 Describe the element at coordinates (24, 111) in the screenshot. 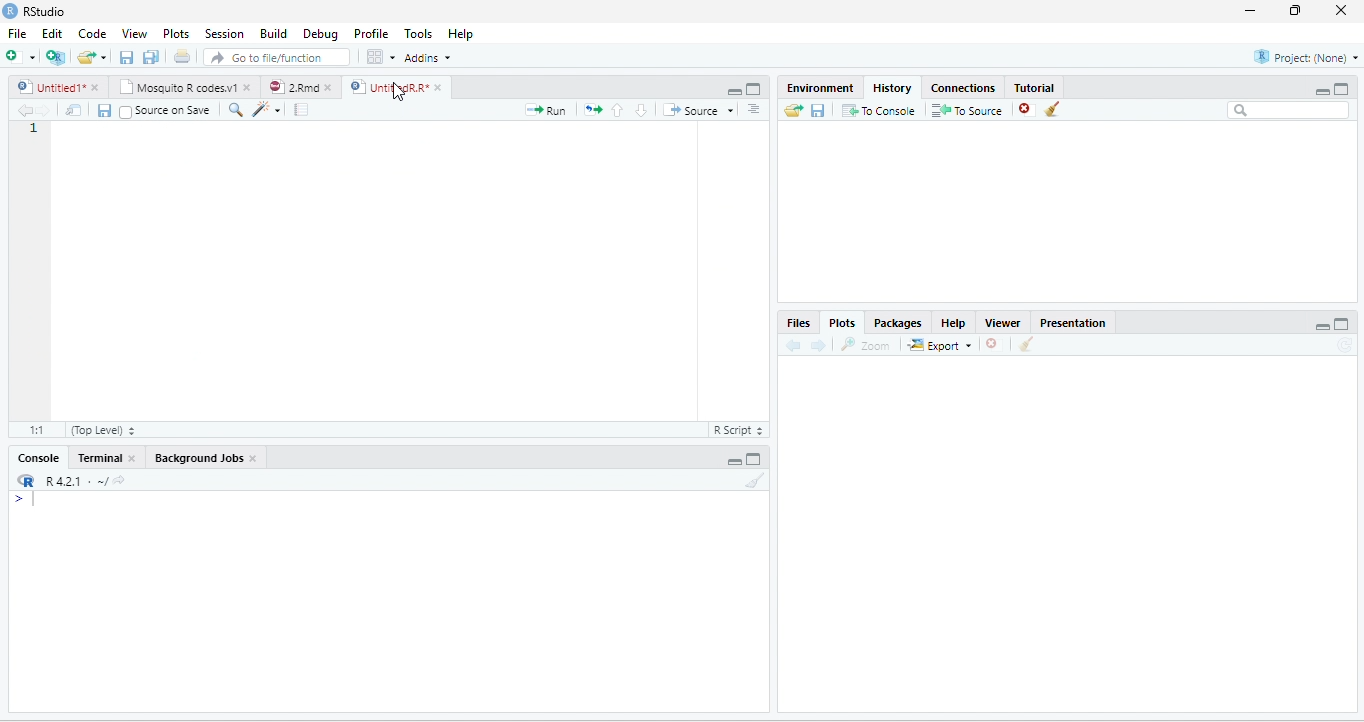

I see `Go back to previous source location` at that location.